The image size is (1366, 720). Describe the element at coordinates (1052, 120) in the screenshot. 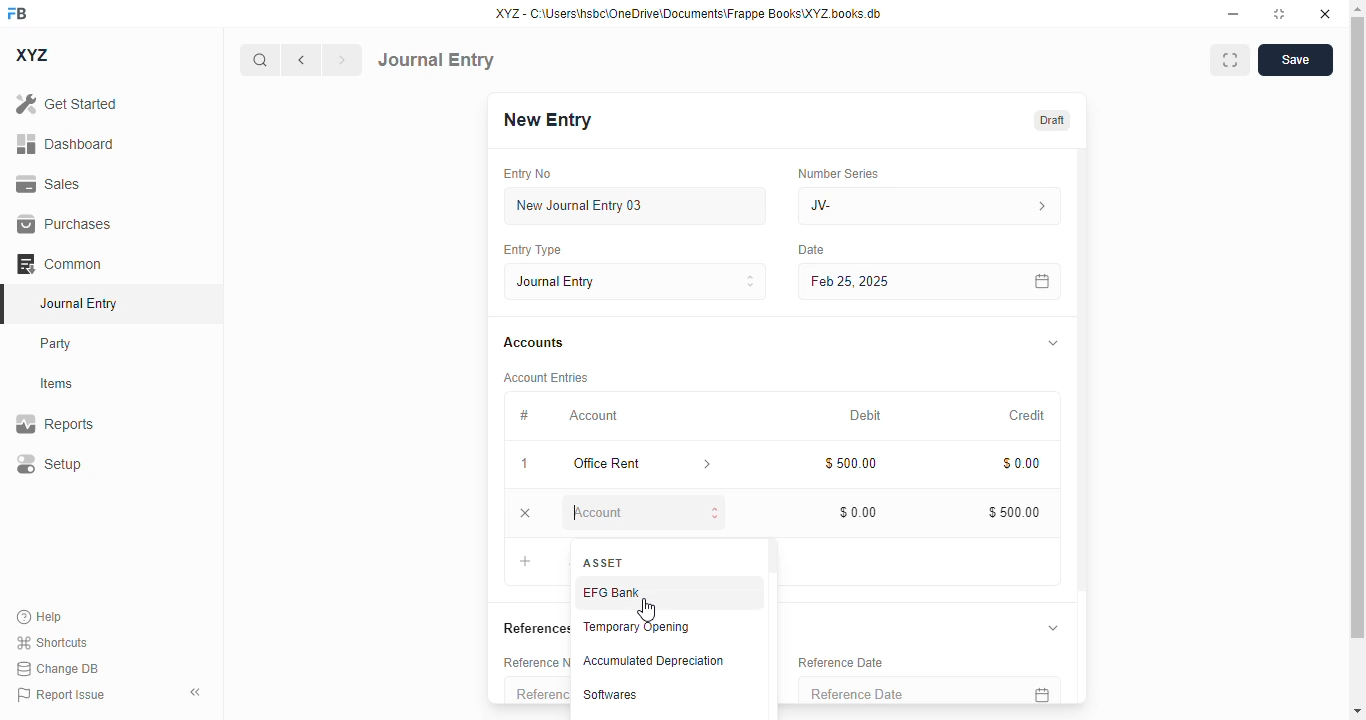

I see `draft` at that location.